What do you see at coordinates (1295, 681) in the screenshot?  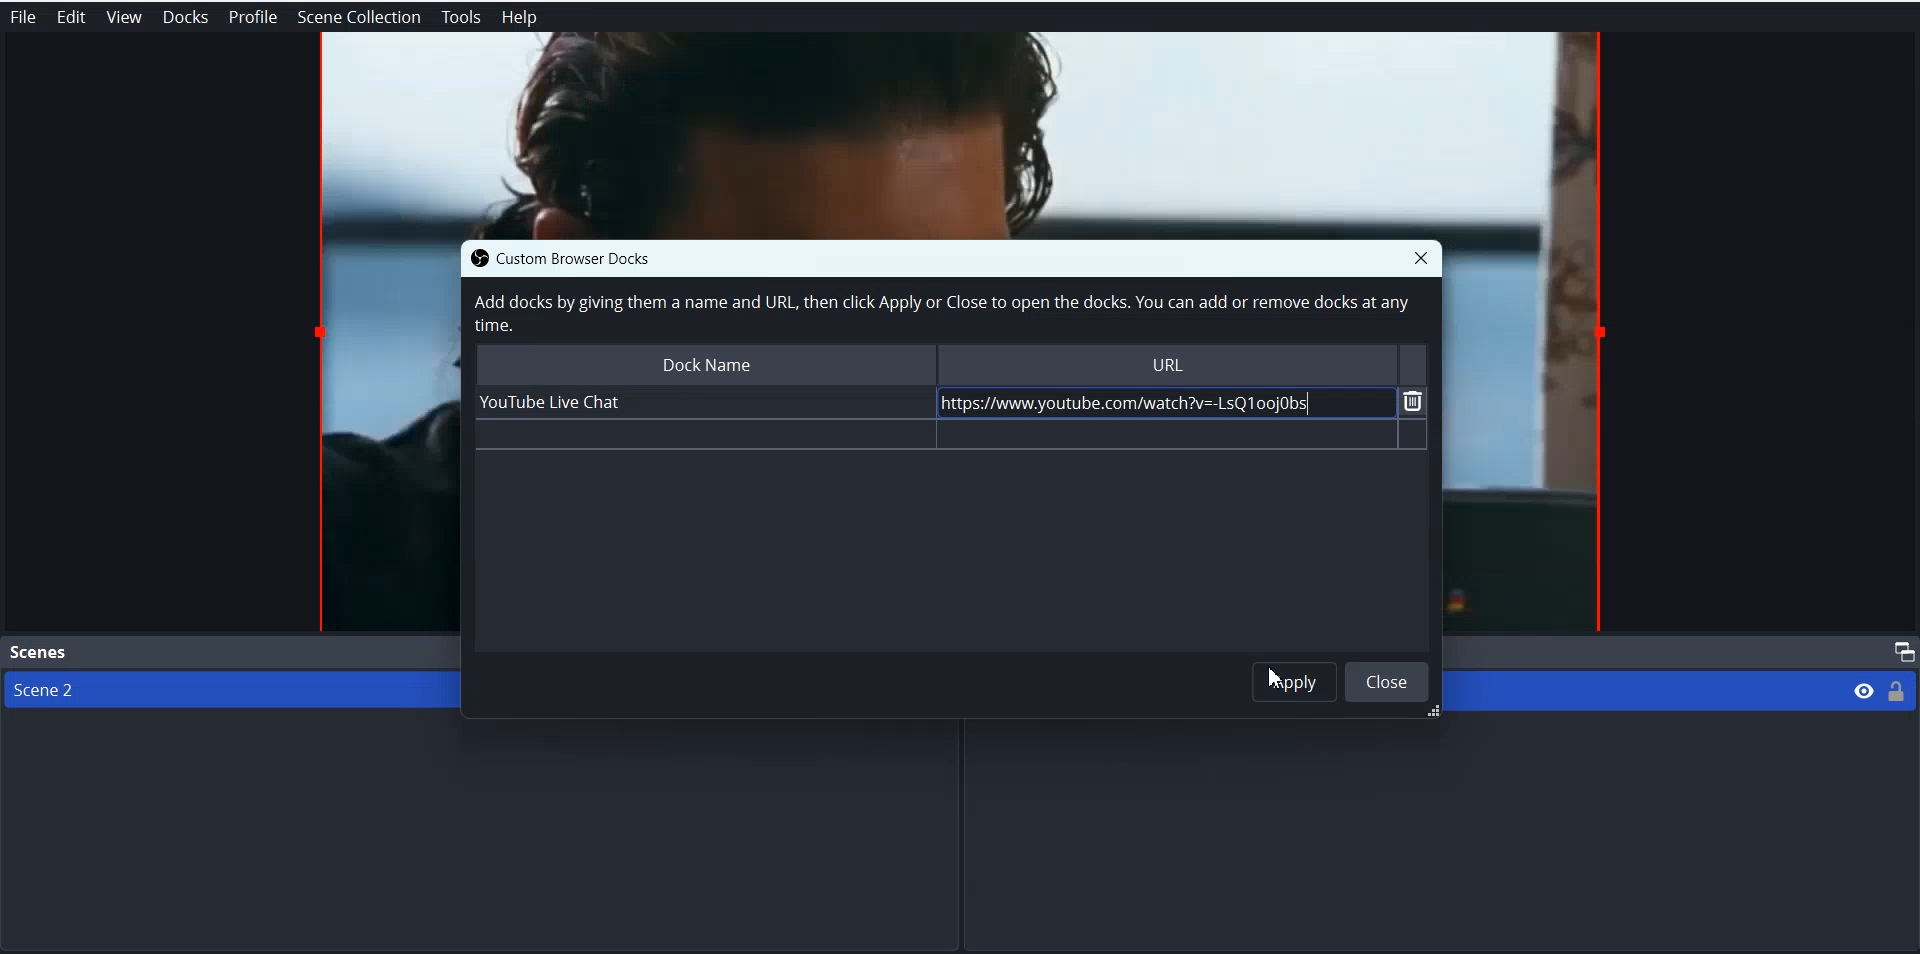 I see `Apply` at bounding box center [1295, 681].